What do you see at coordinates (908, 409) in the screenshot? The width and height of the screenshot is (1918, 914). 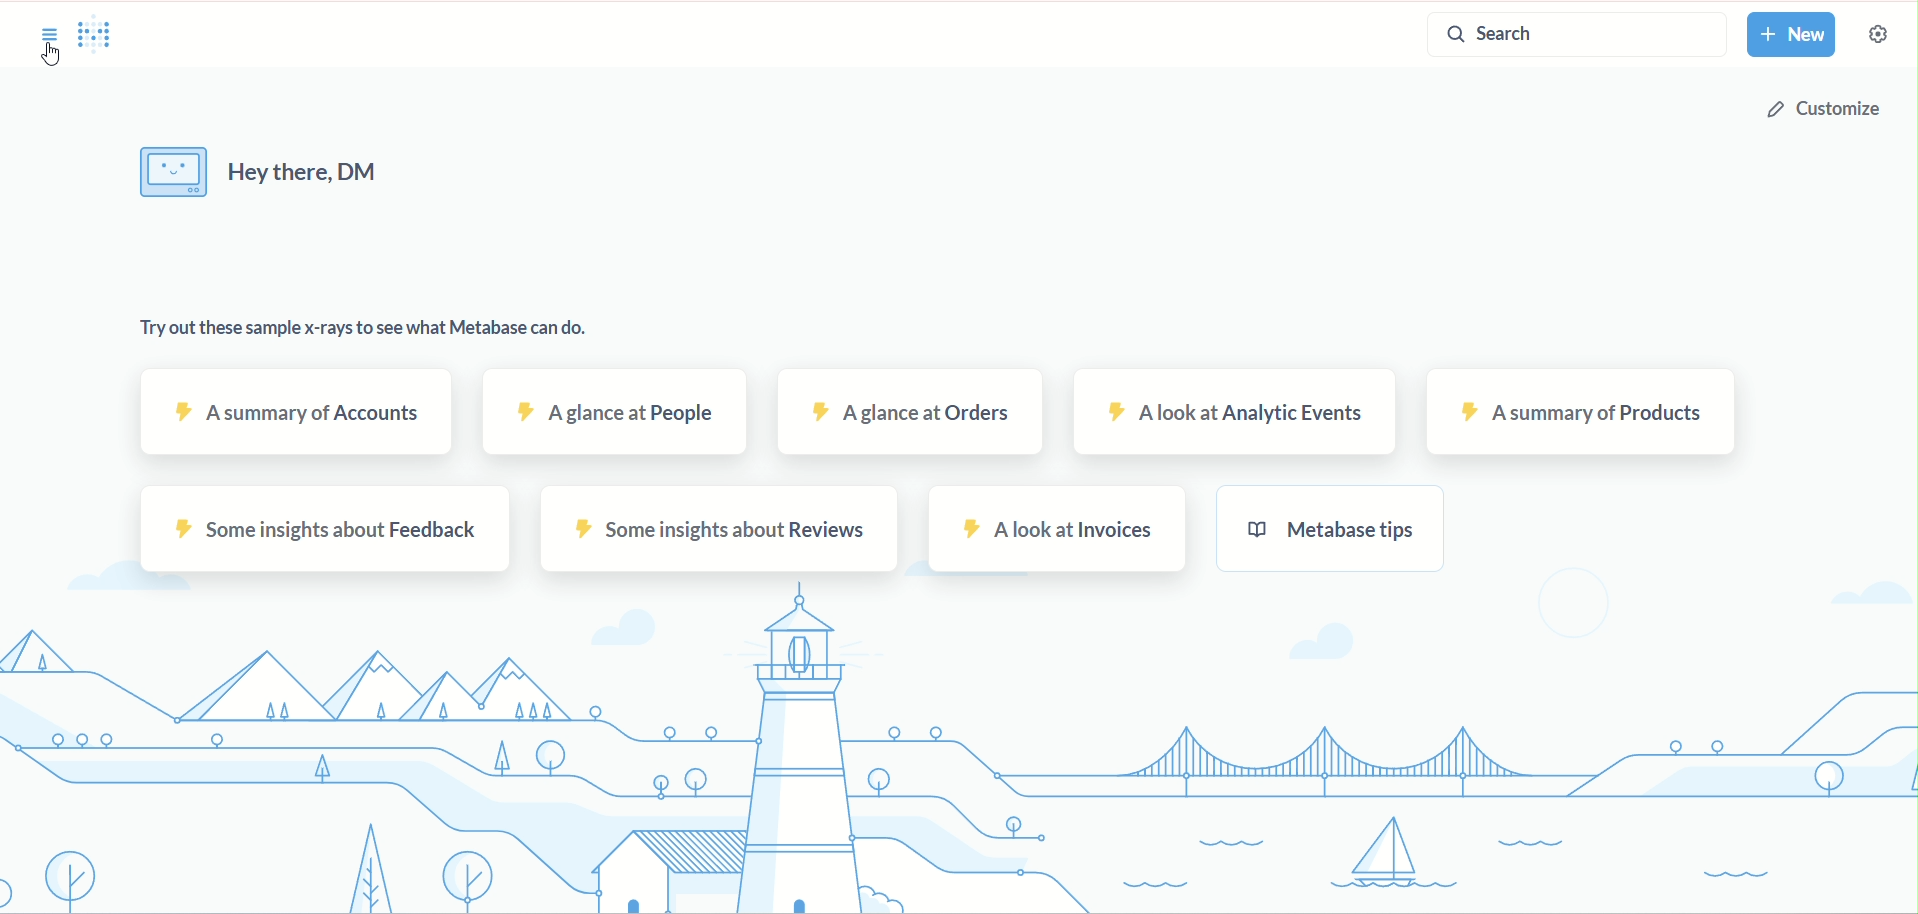 I see `A glance at orders` at bounding box center [908, 409].